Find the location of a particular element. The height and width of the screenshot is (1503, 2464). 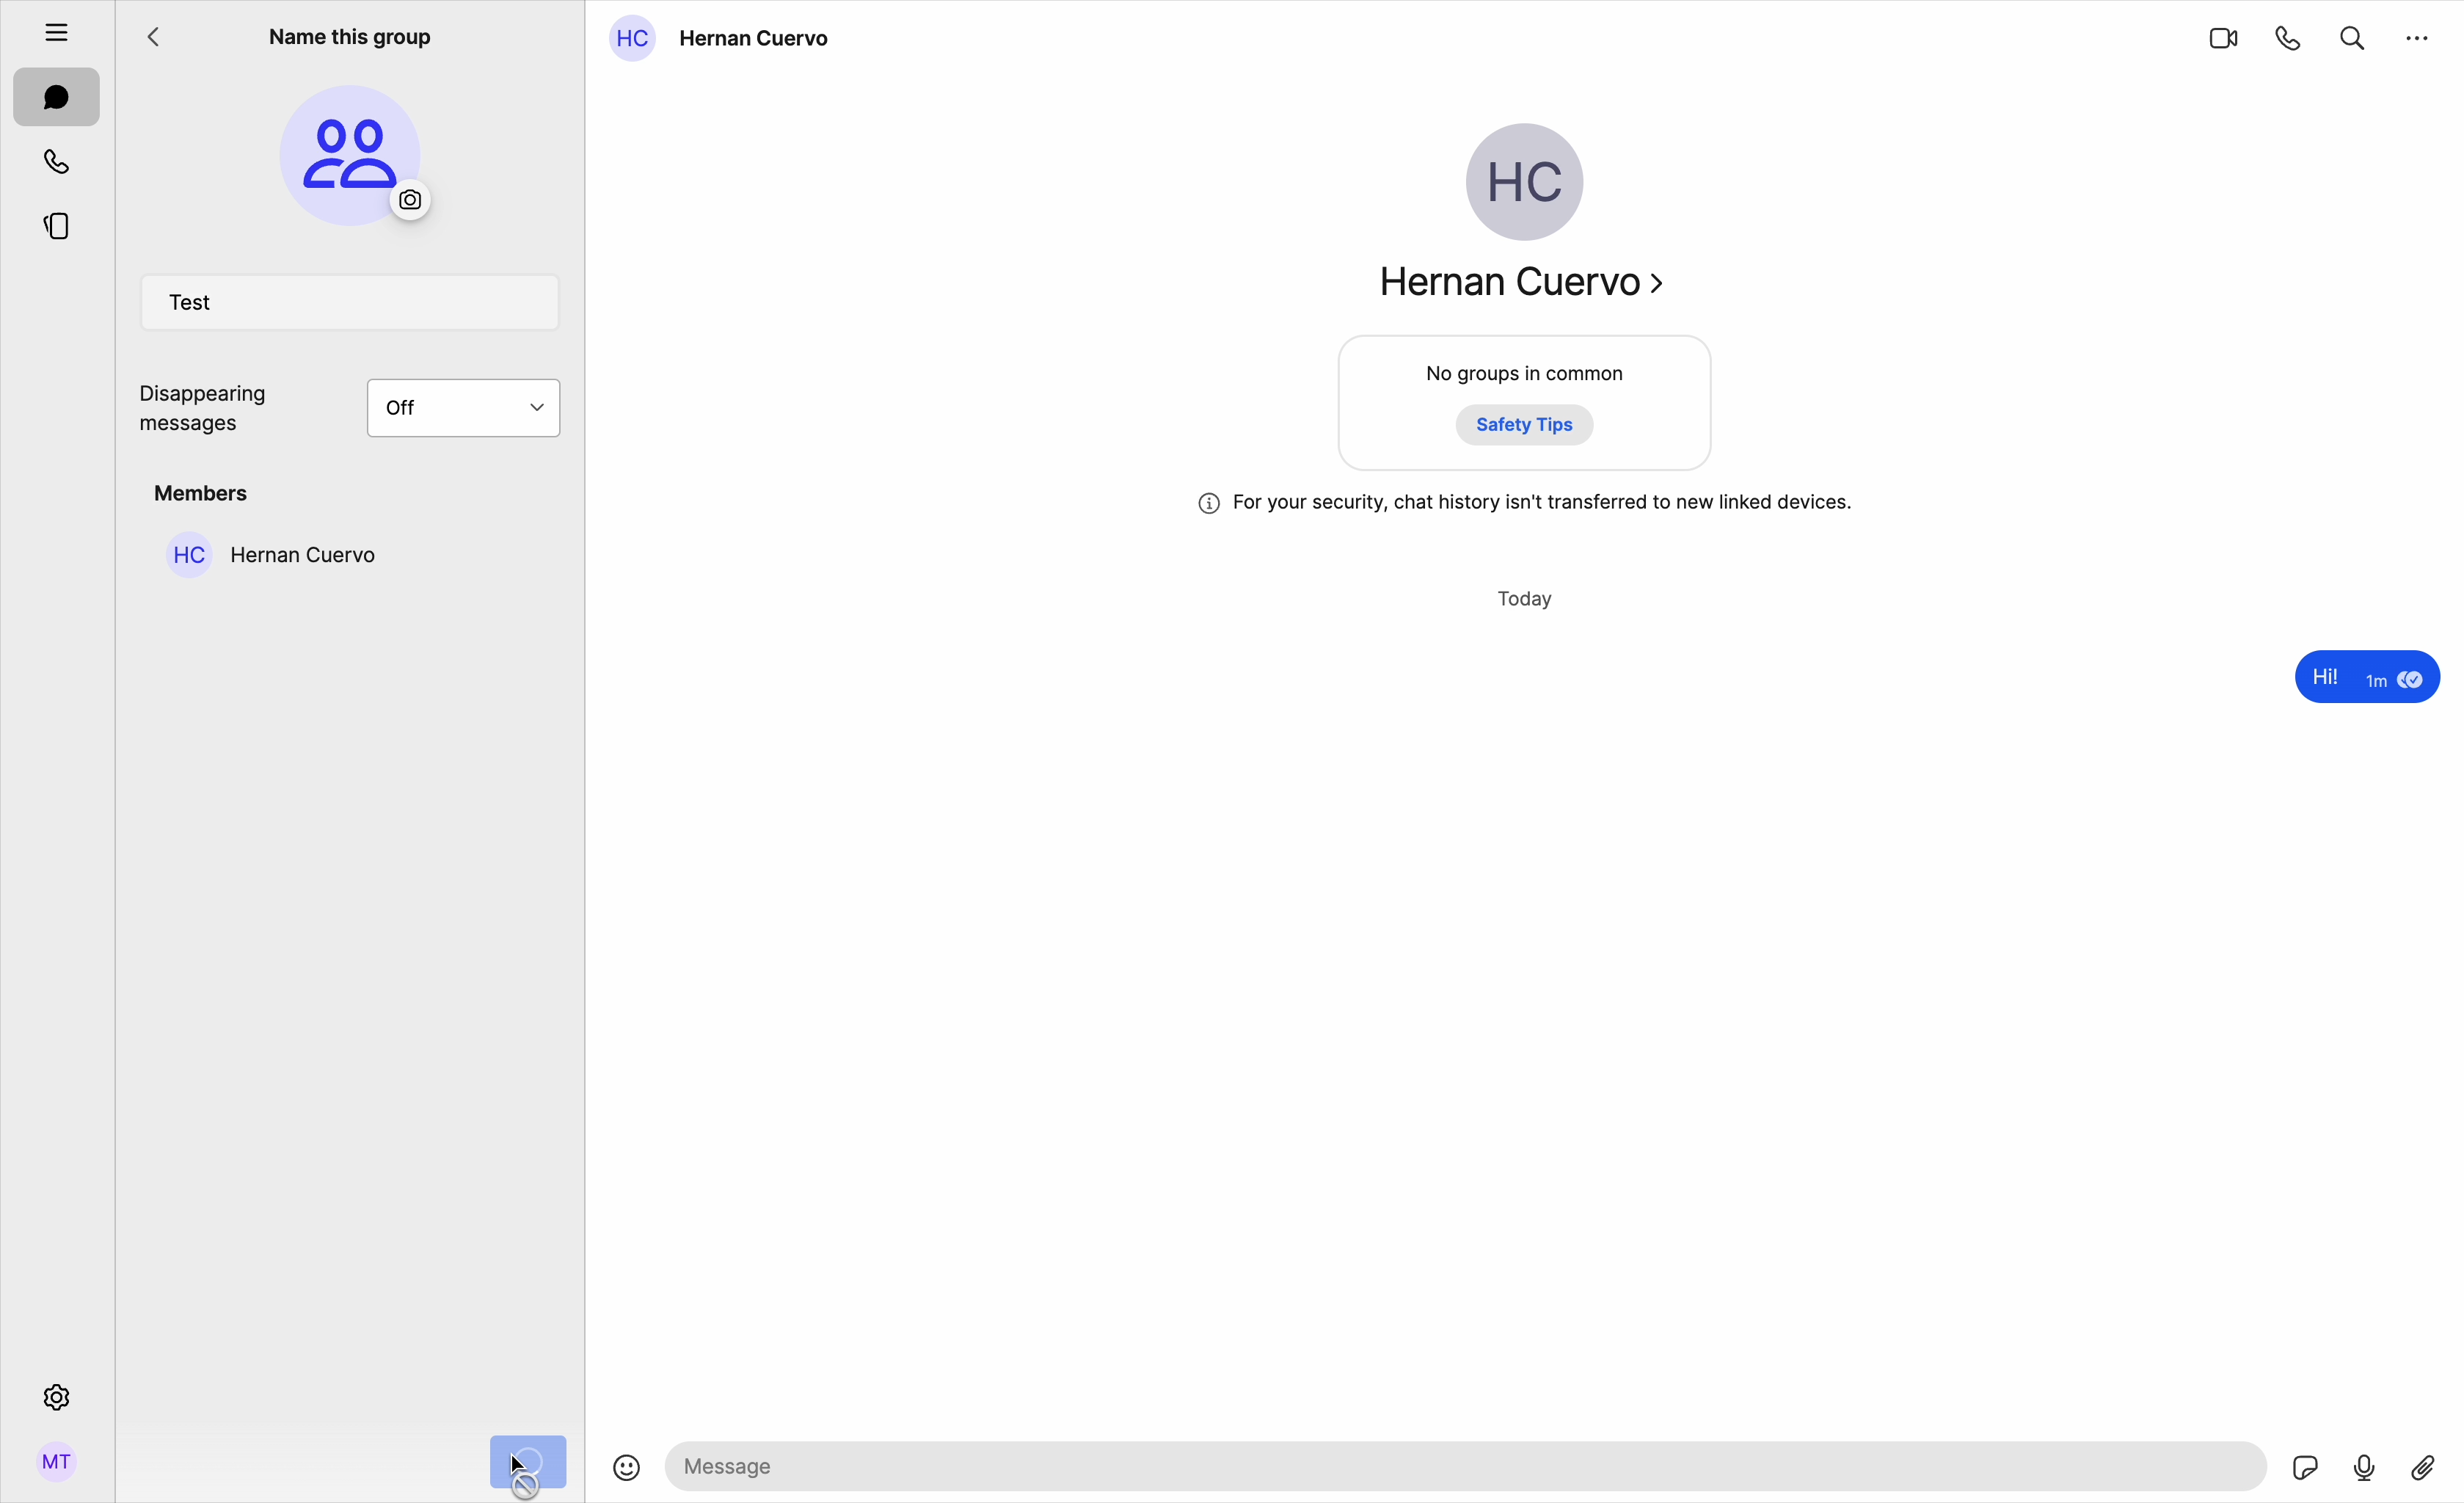

more options is located at coordinates (2419, 35).